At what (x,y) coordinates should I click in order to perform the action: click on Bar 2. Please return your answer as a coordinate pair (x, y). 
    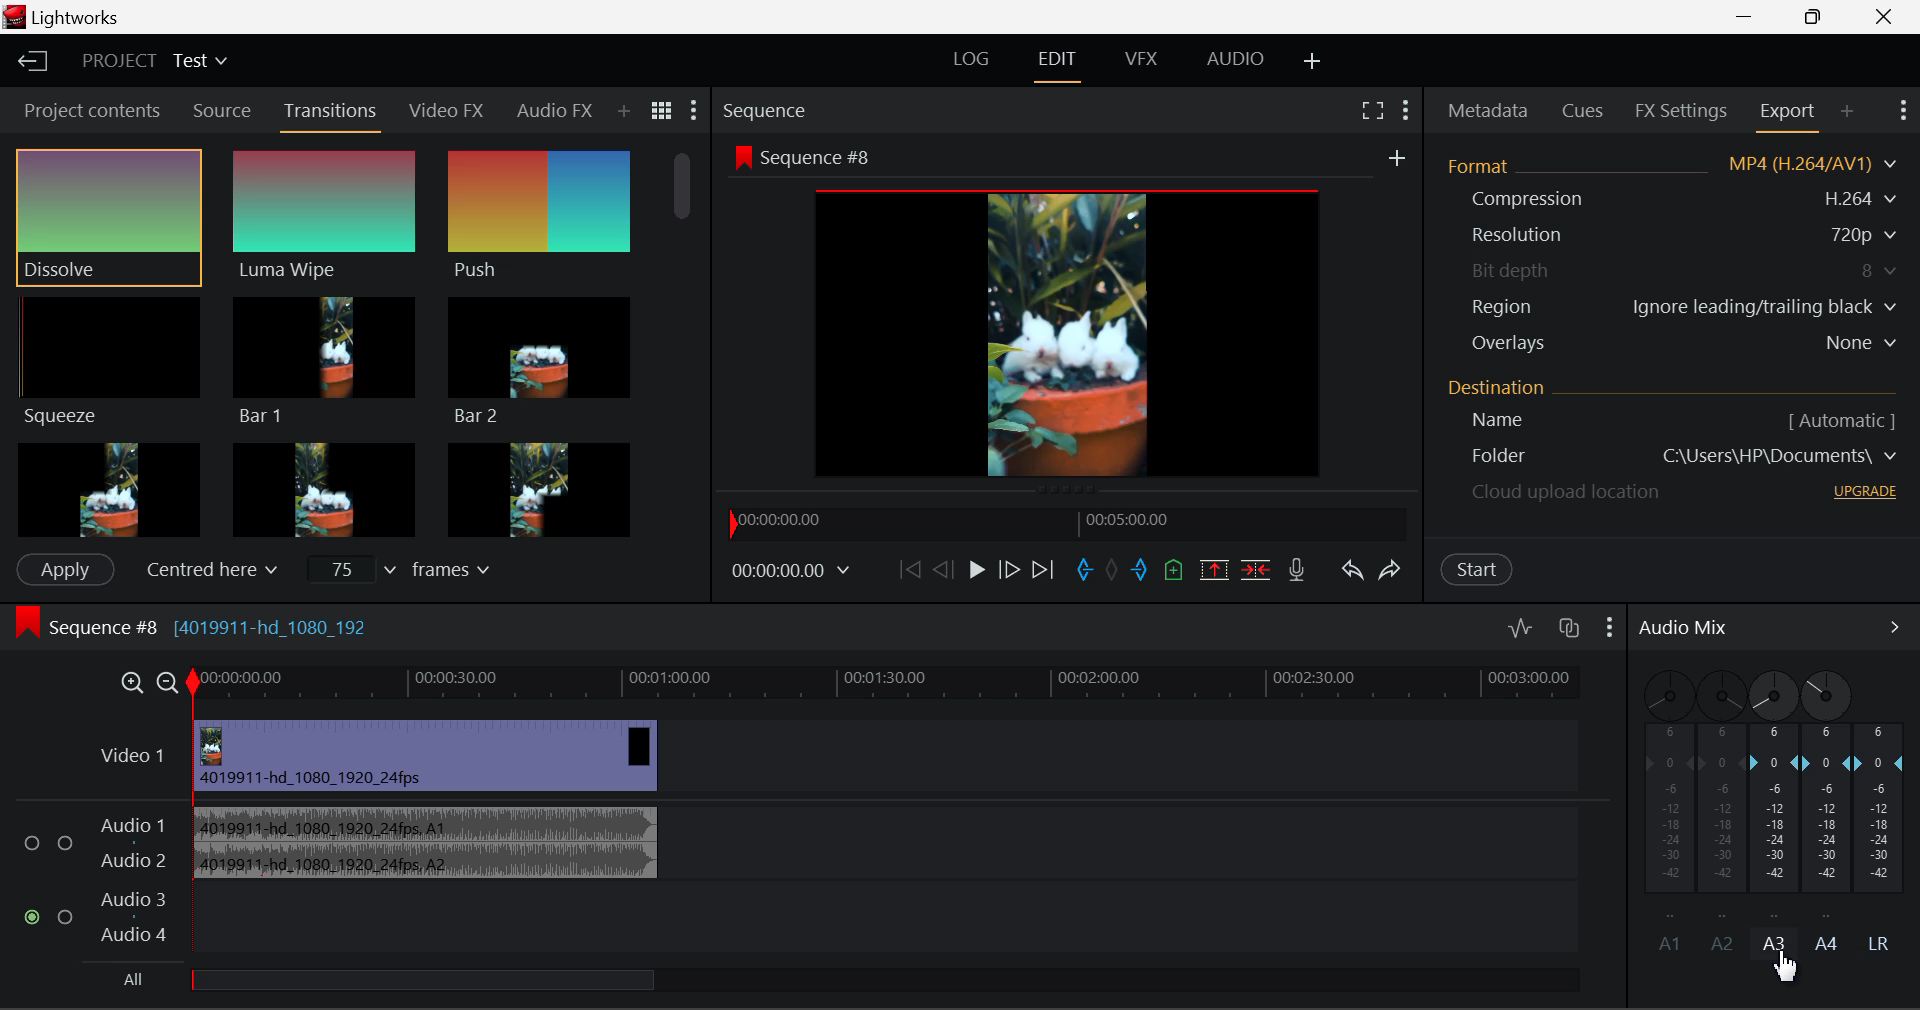
    Looking at the image, I should click on (542, 365).